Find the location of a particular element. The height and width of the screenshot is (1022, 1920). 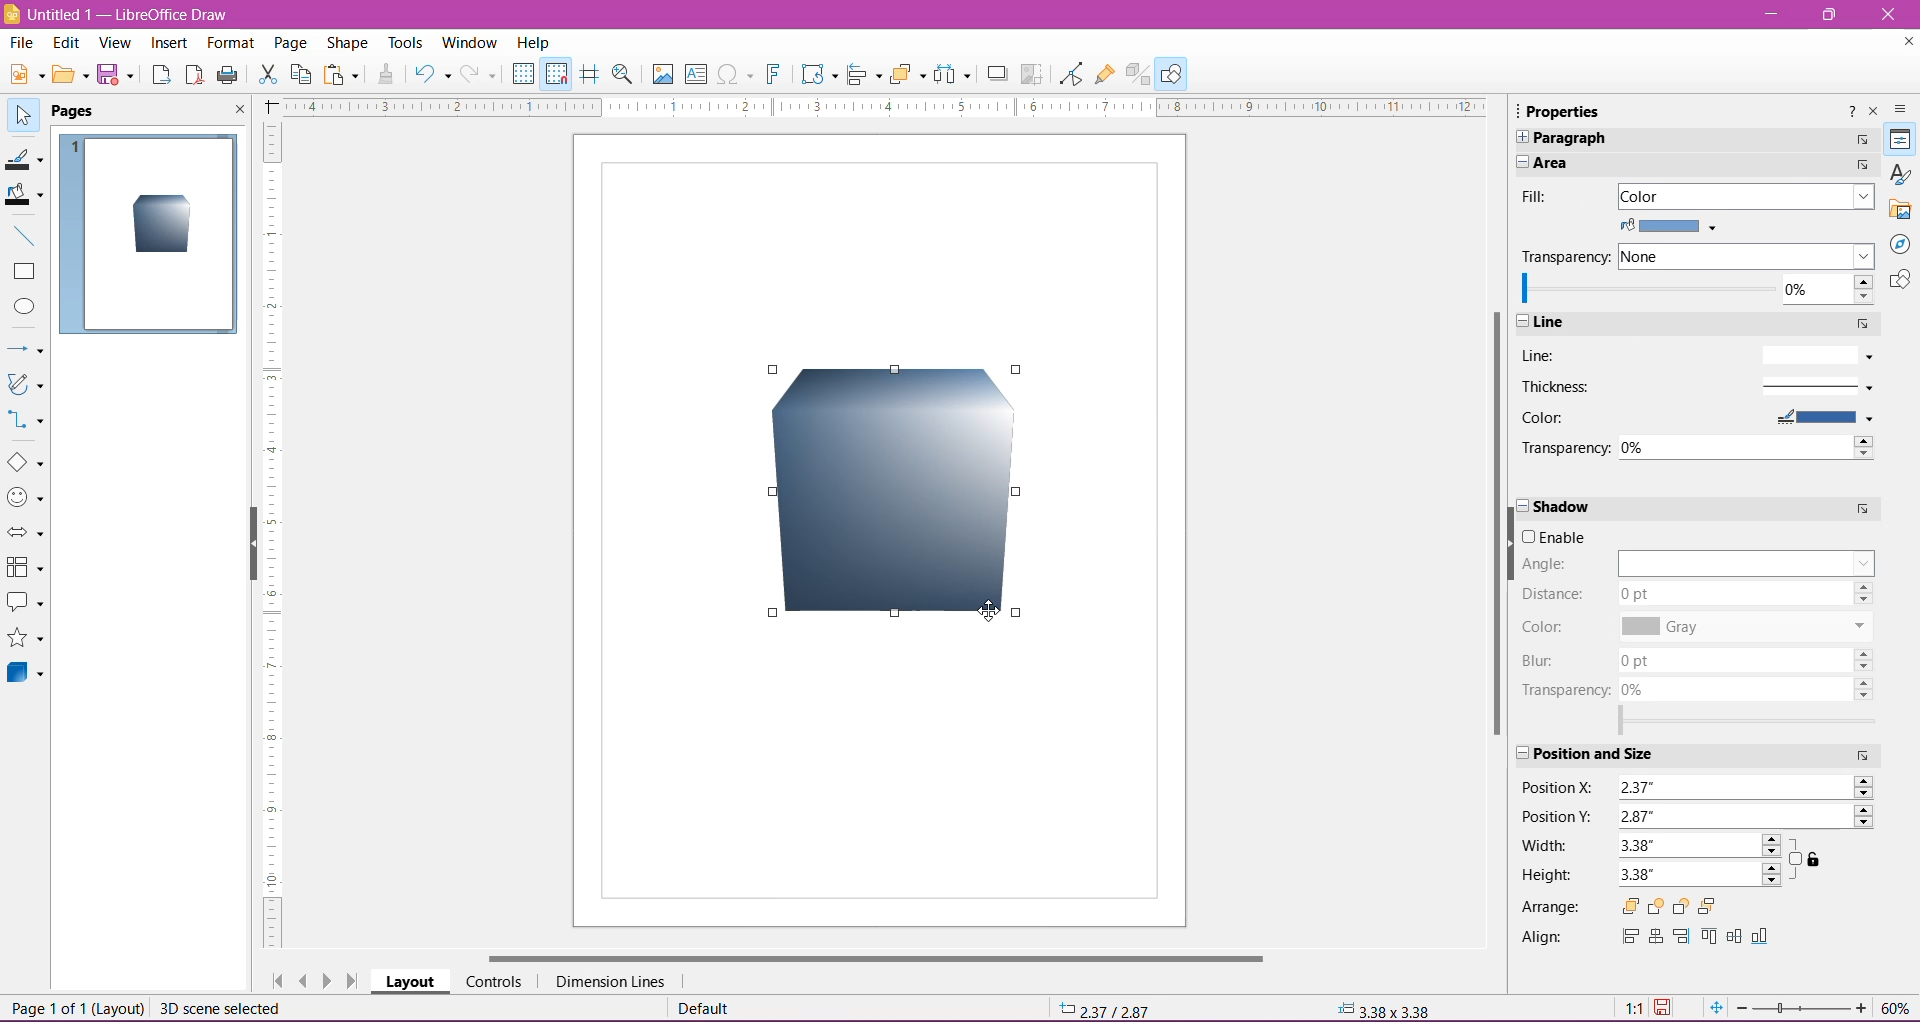

Paragraph is located at coordinates (1682, 137).